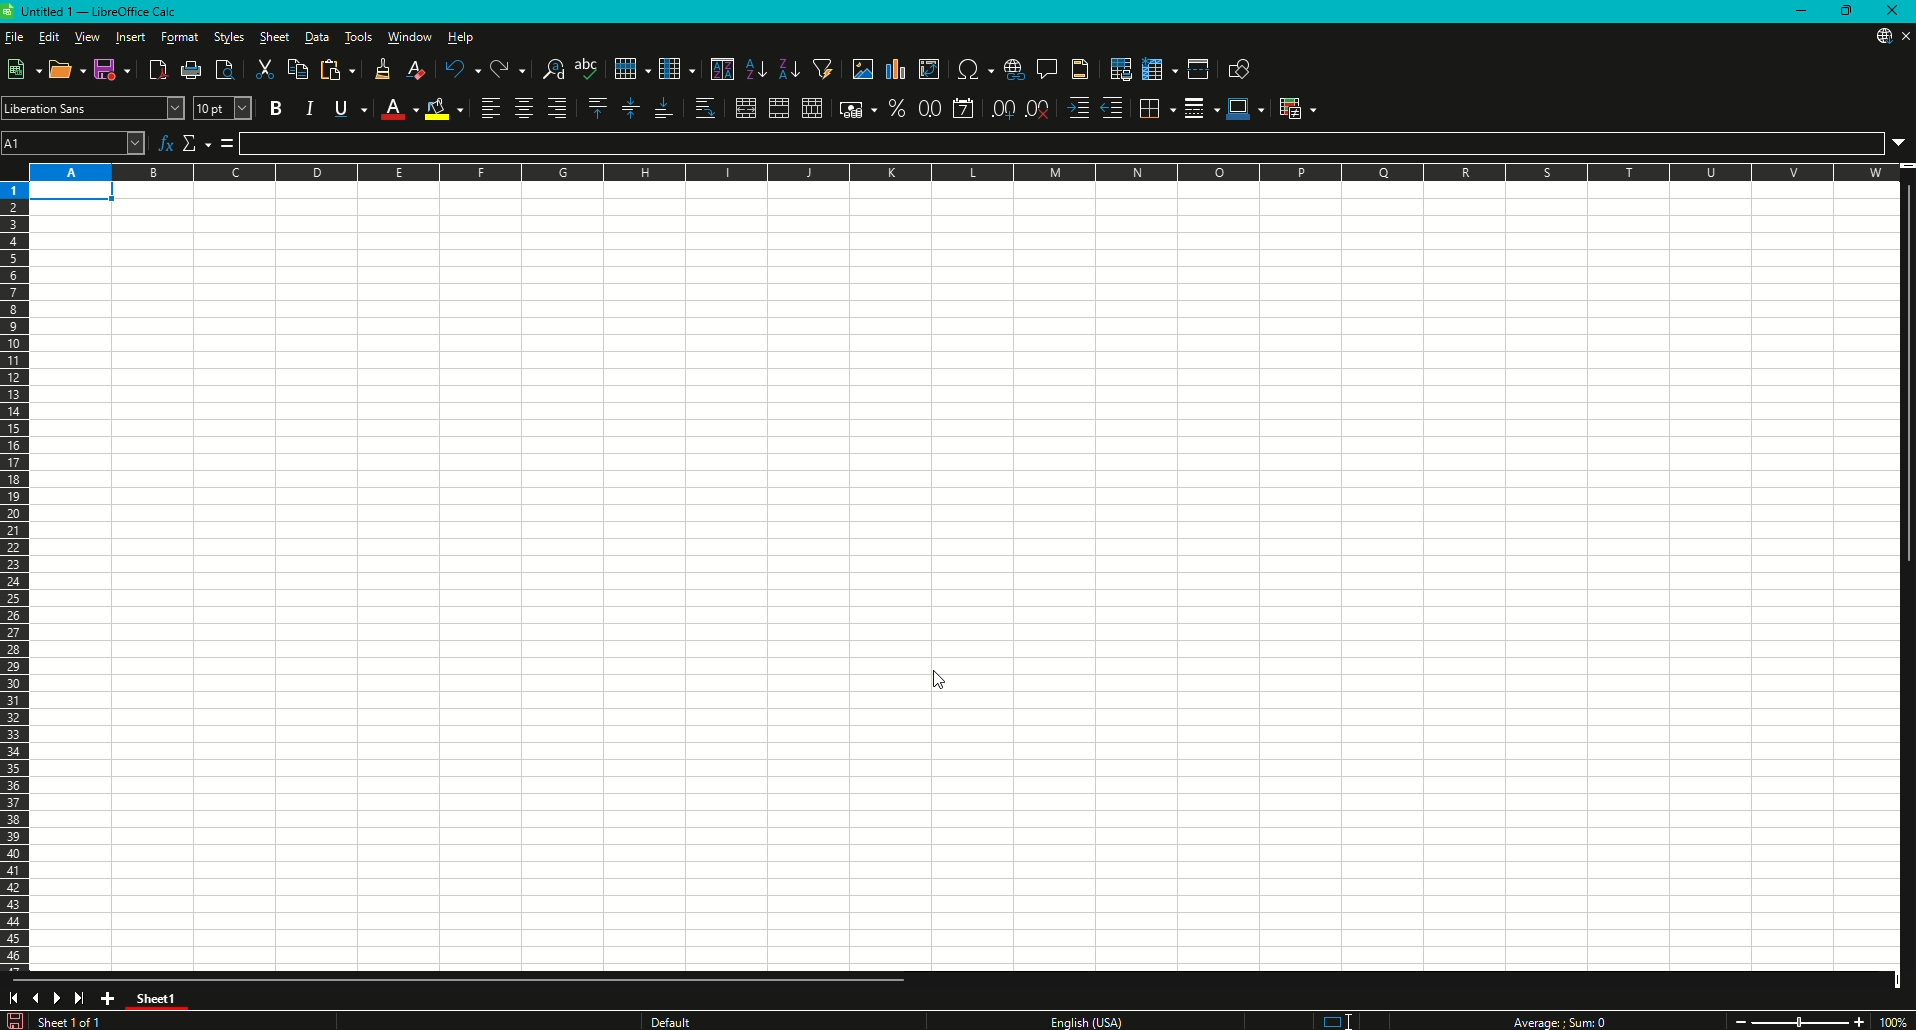 The image size is (1916, 1030). What do you see at coordinates (1893, 1022) in the screenshot?
I see `Zoom Factor` at bounding box center [1893, 1022].